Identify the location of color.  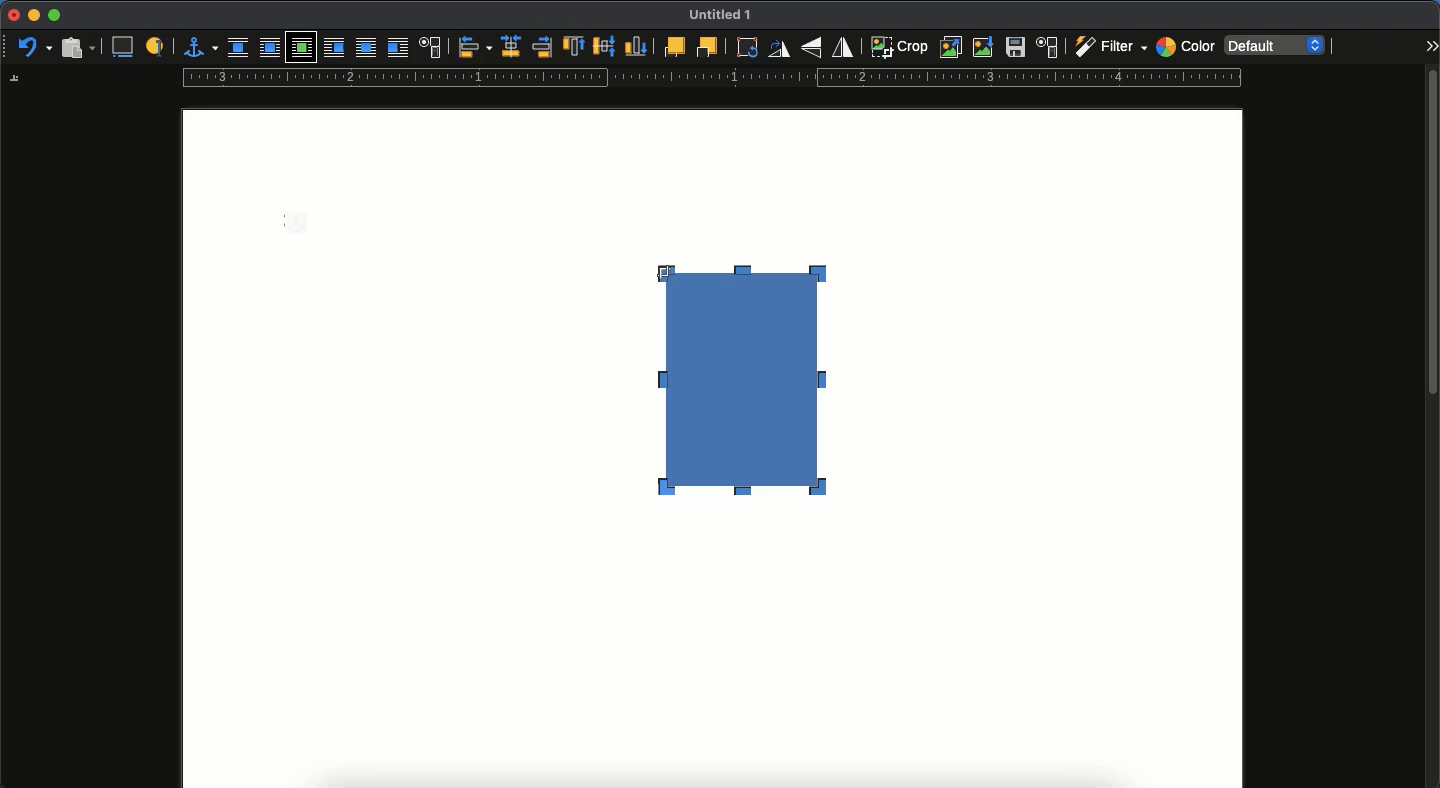
(1185, 49).